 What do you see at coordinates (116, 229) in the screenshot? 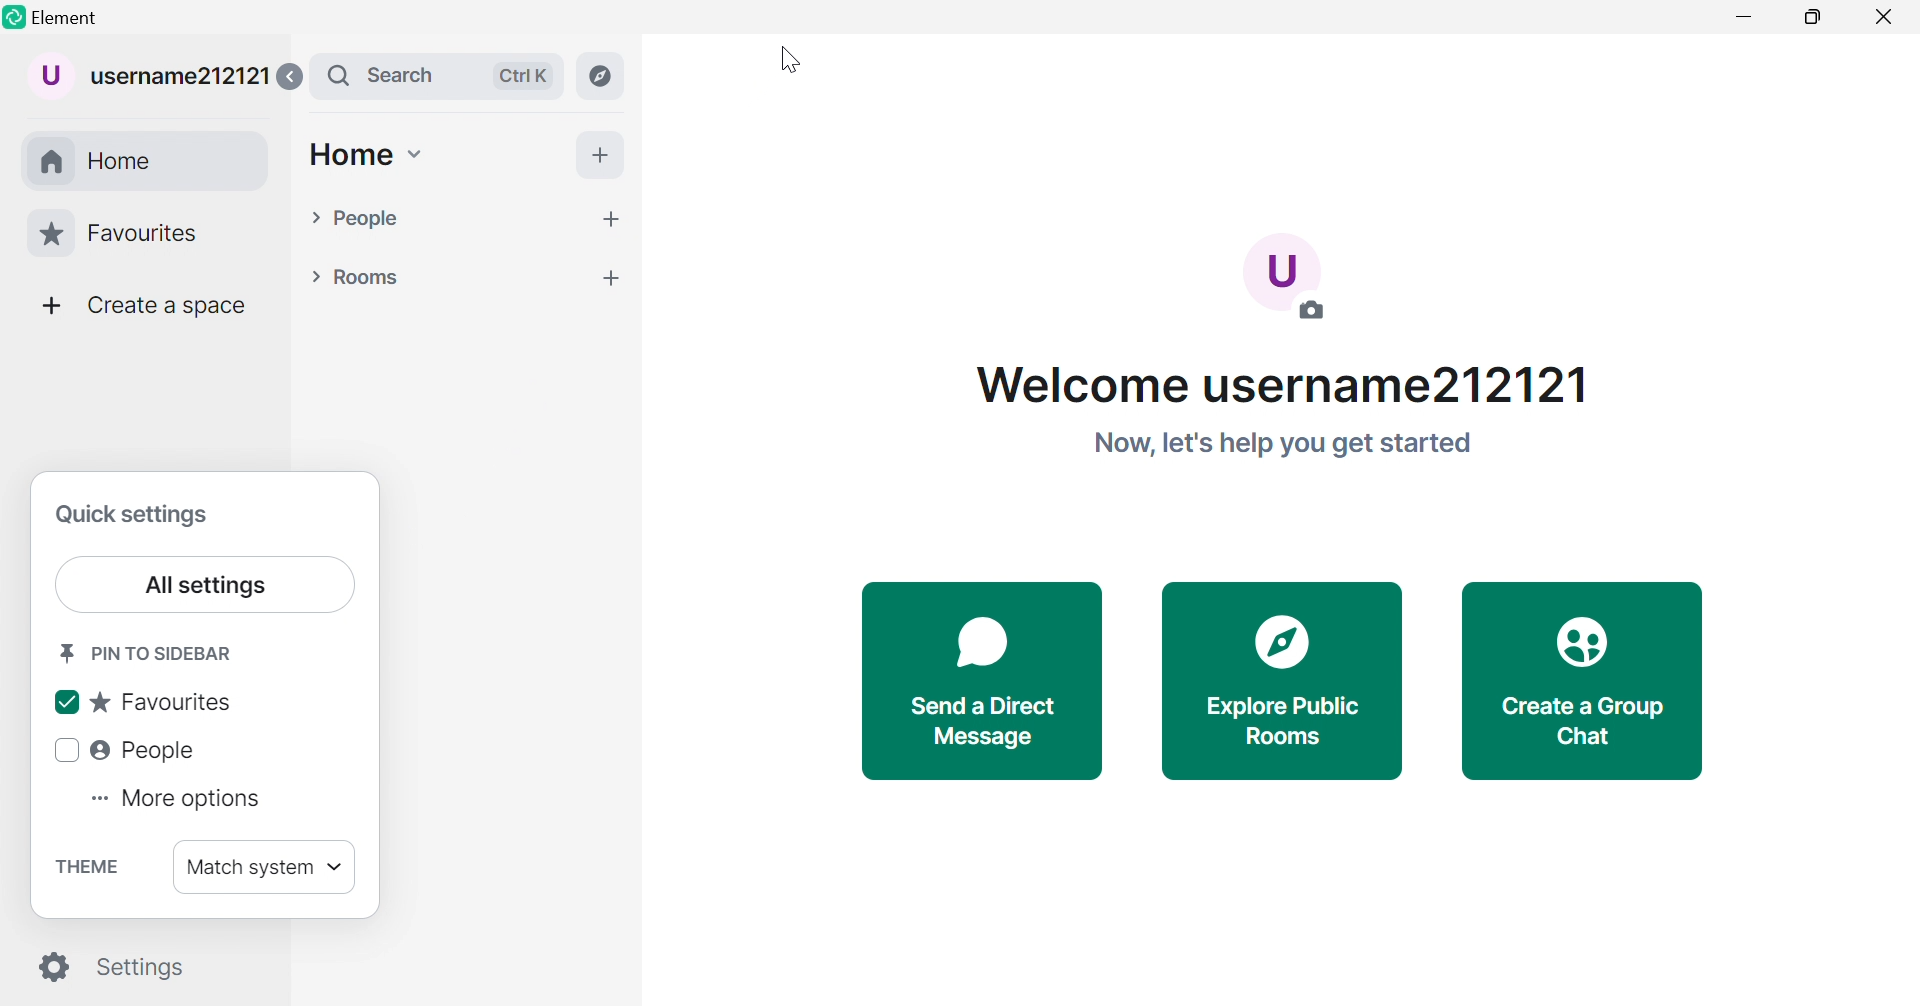
I see `Favourites ` at bounding box center [116, 229].